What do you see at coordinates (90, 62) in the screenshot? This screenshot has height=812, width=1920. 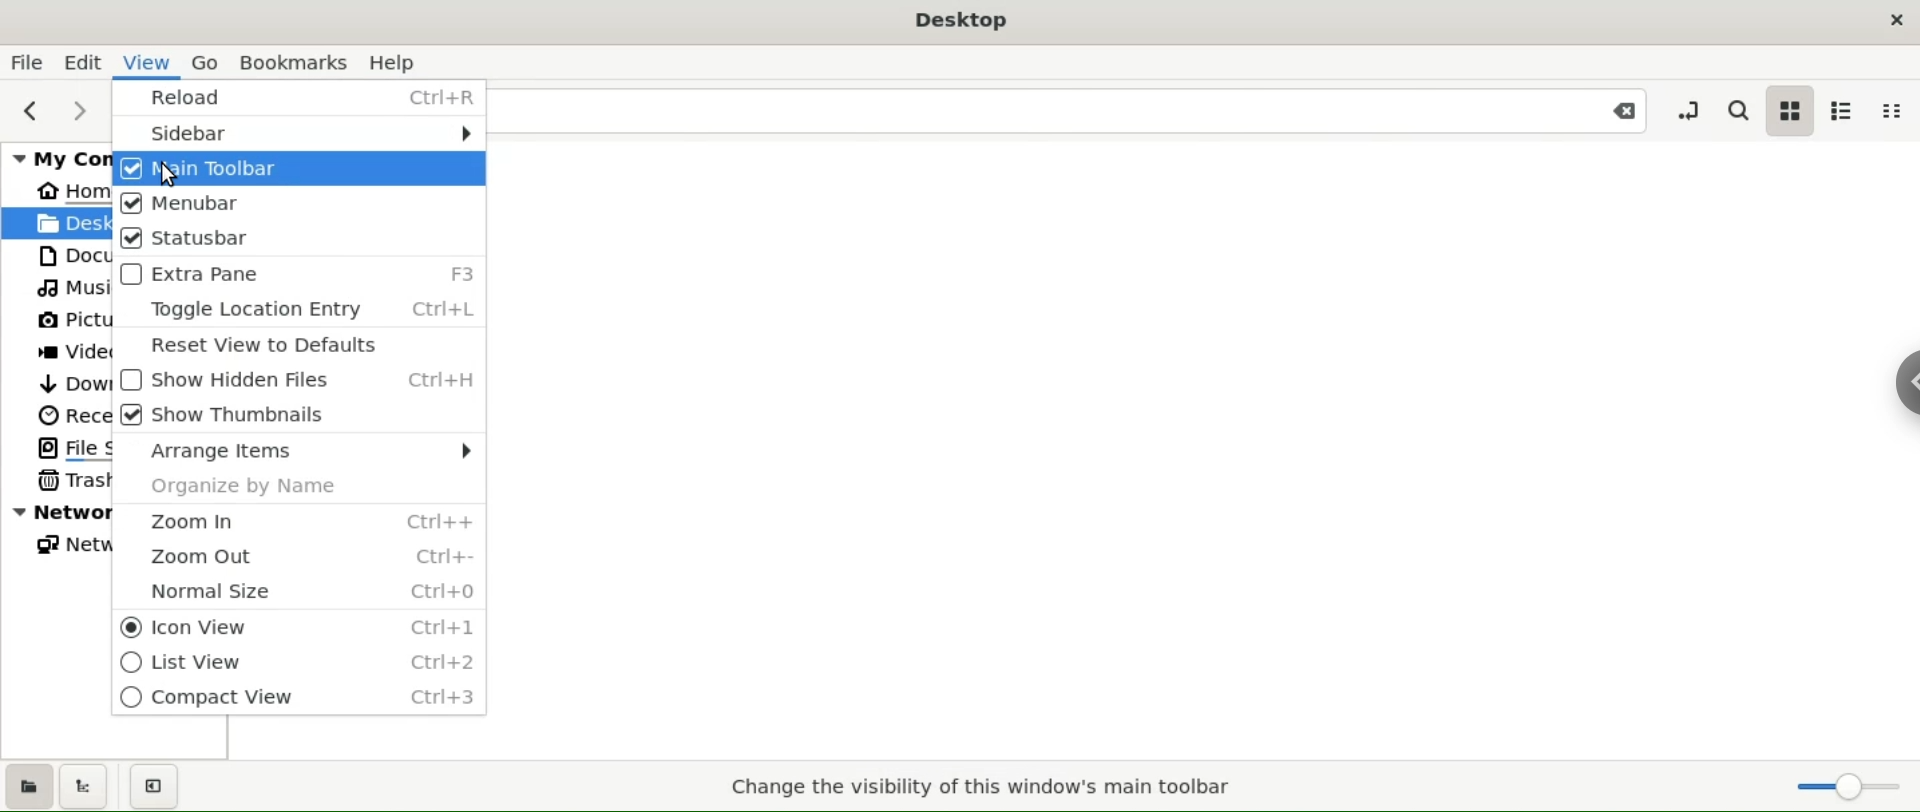 I see `edit` at bounding box center [90, 62].